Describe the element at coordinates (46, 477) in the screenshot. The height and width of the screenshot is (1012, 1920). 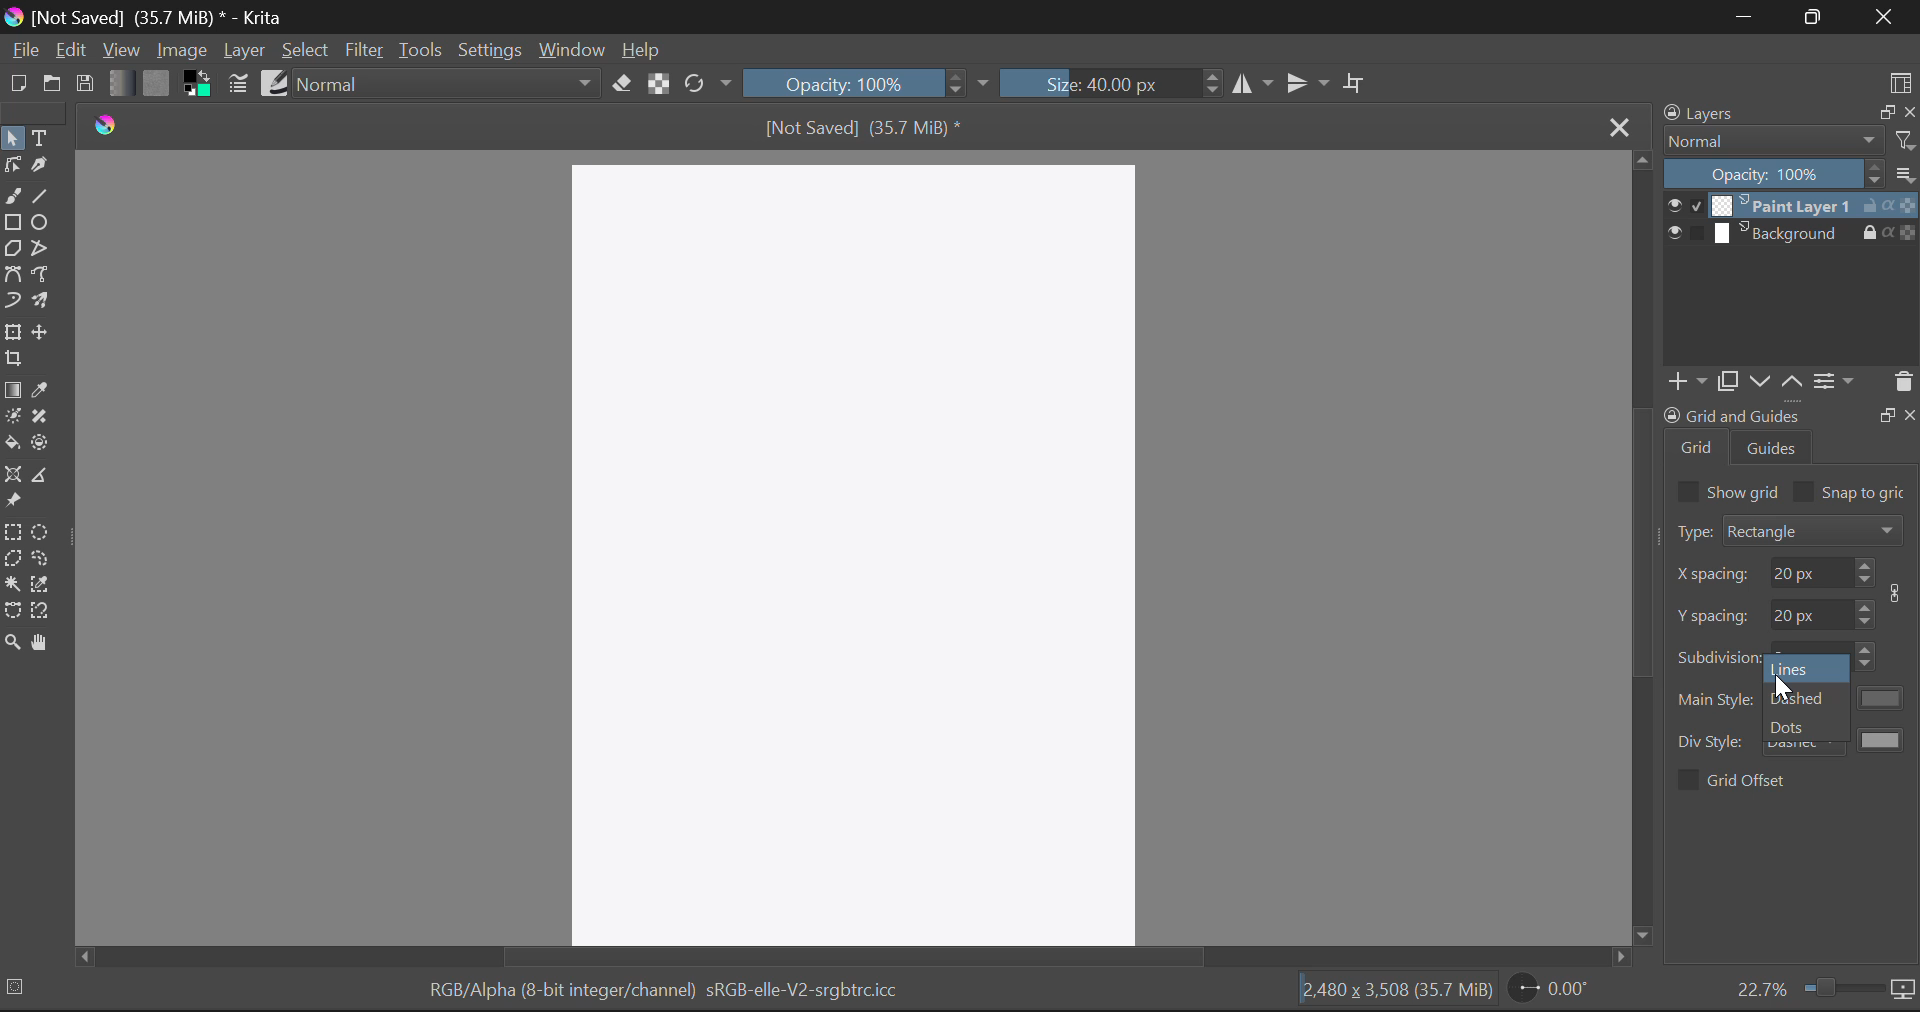
I see `Measurements` at that location.